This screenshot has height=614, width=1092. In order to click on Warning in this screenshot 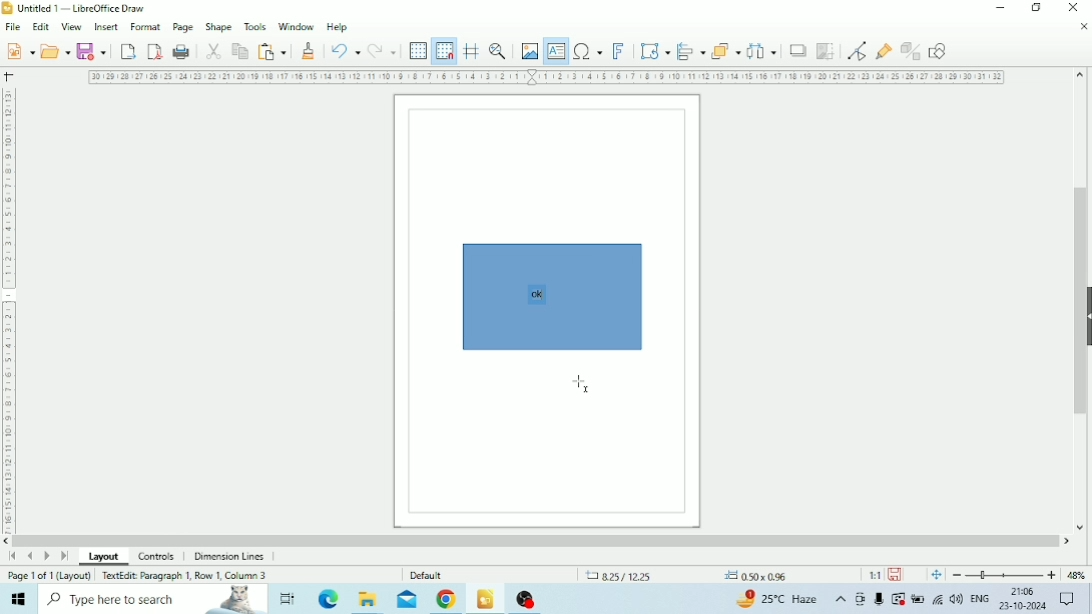, I will do `click(898, 599)`.